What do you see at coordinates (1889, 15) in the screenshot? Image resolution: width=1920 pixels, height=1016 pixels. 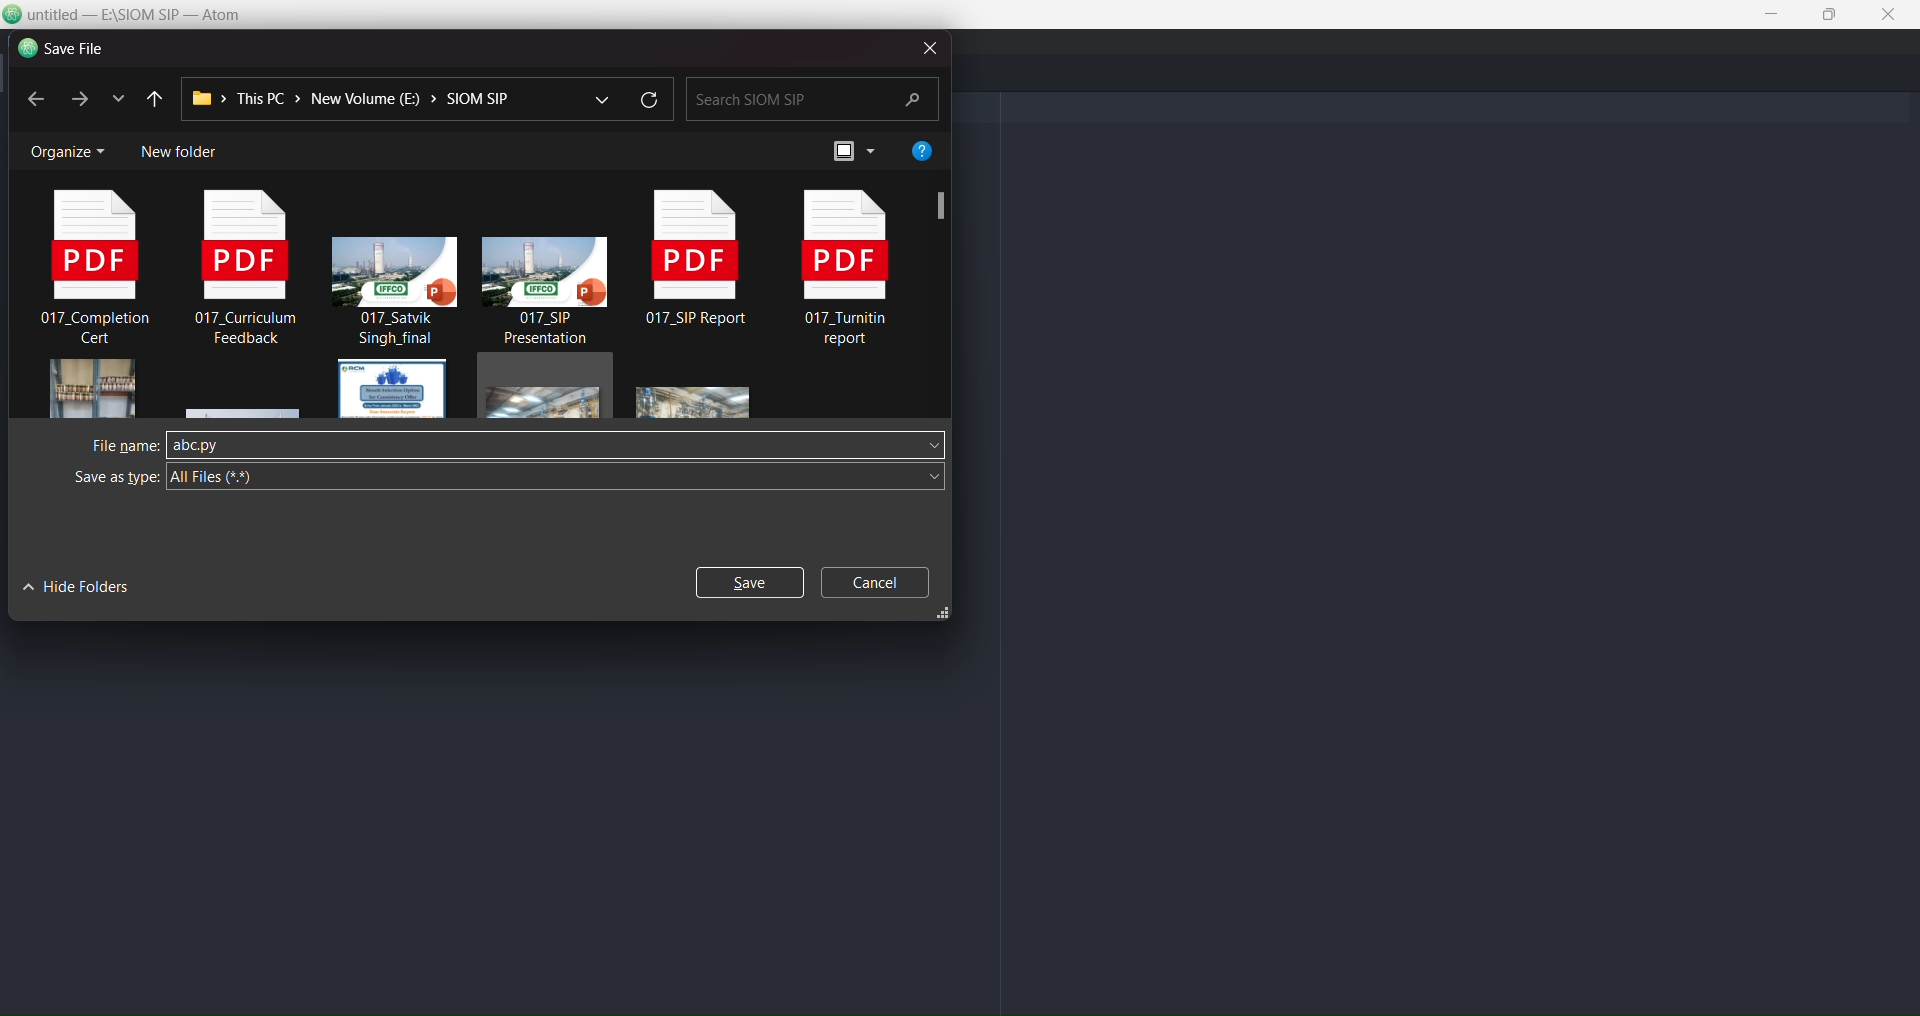 I see `close` at bounding box center [1889, 15].